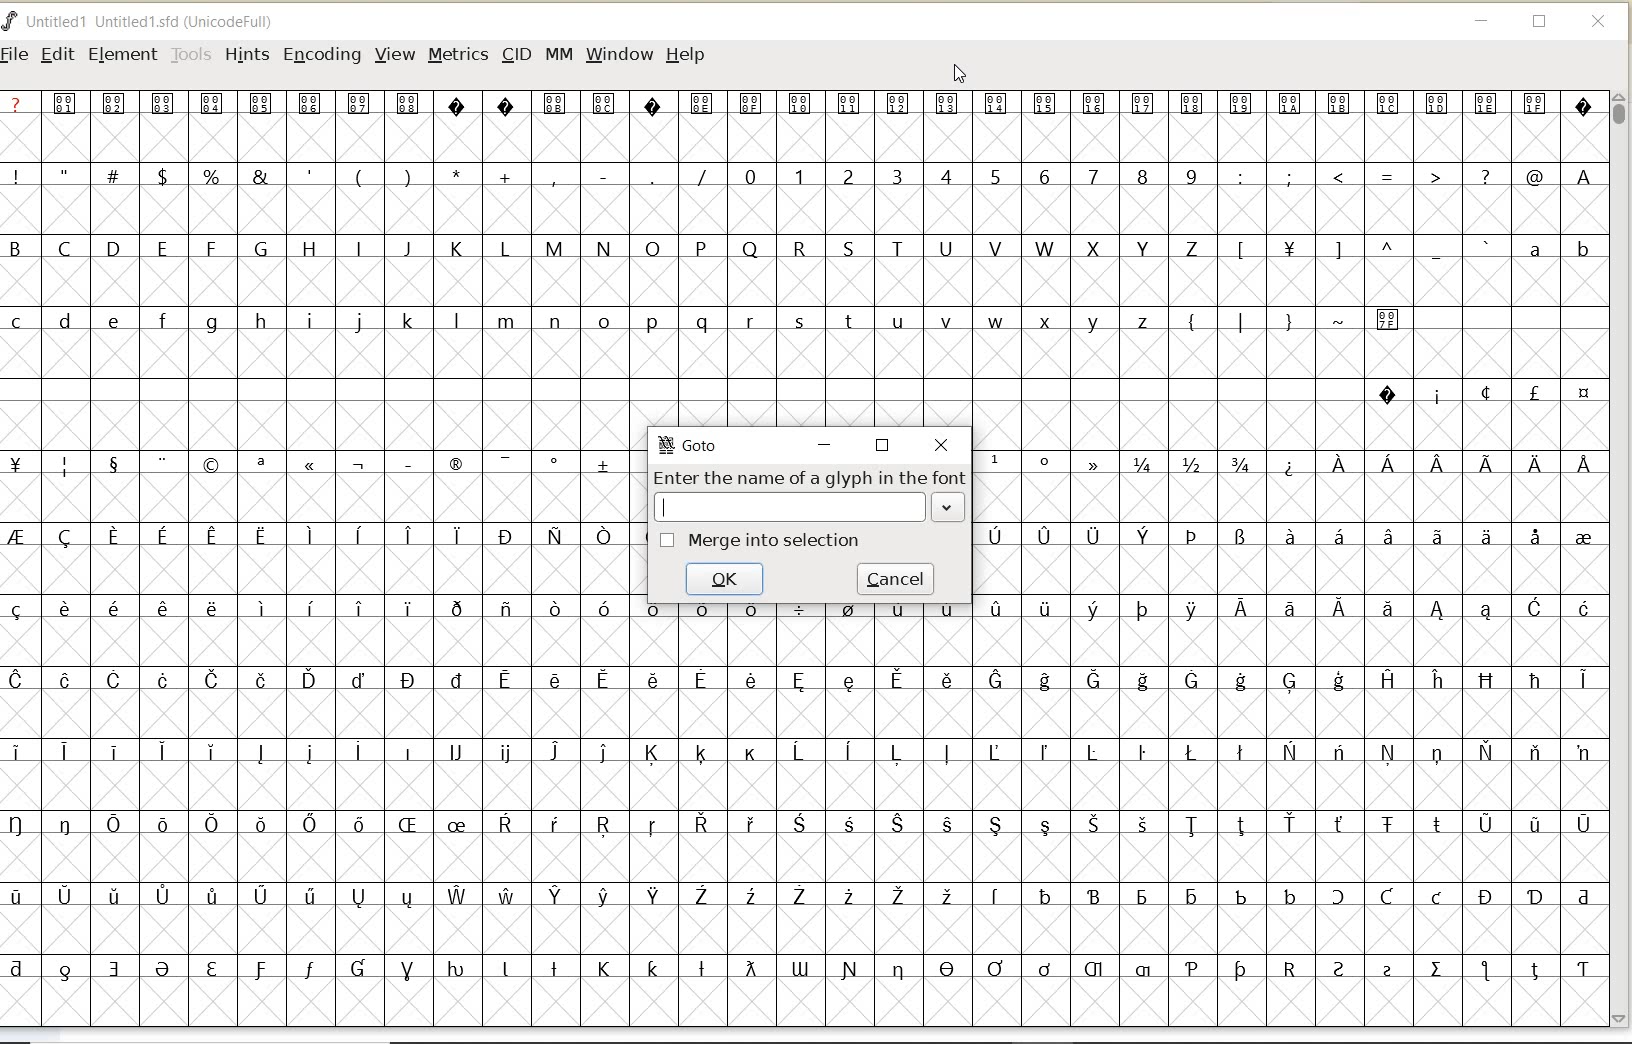 This screenshot has width=1632, height=1044. What do you see at coordinates (357, 175) in the screenshot?
I see `special characters` at bounding box center [357, 175].